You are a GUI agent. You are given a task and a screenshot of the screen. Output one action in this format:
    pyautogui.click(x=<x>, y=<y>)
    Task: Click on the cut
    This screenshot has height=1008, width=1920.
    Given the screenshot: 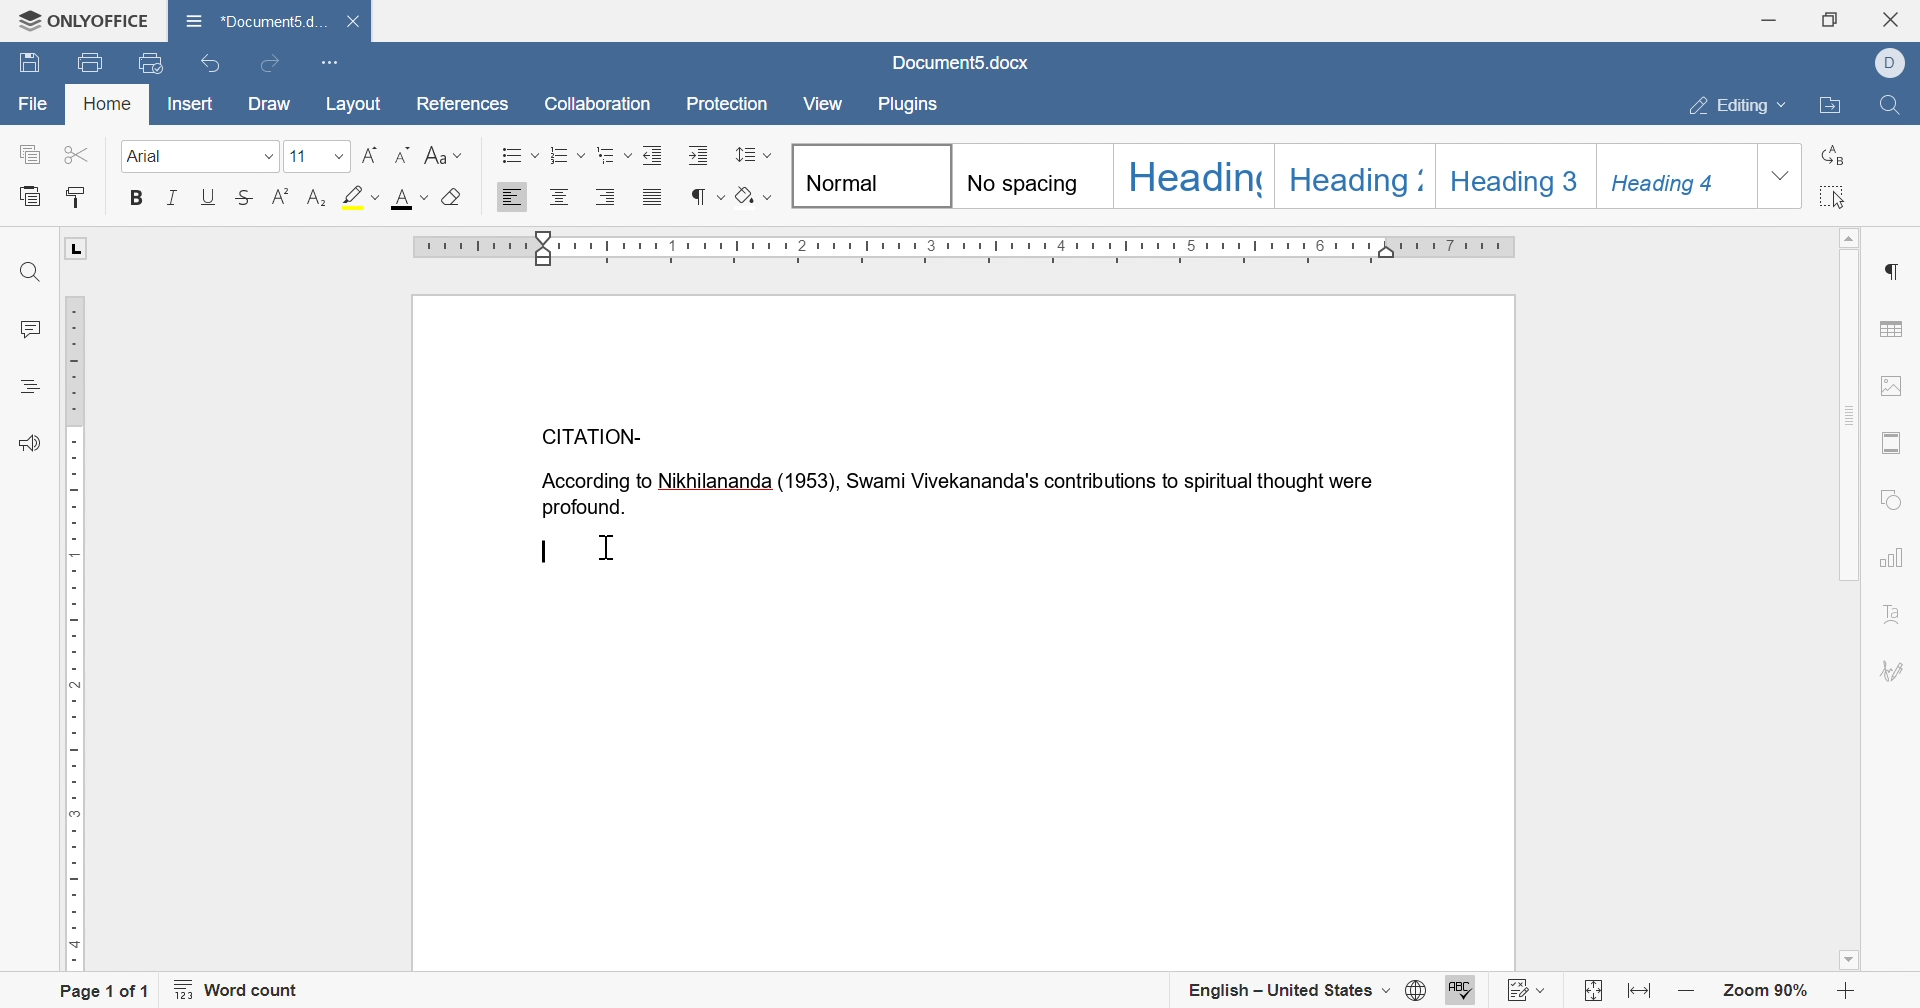 What is the action you would take?
    pyautogui.click(x=80, y=153)
    